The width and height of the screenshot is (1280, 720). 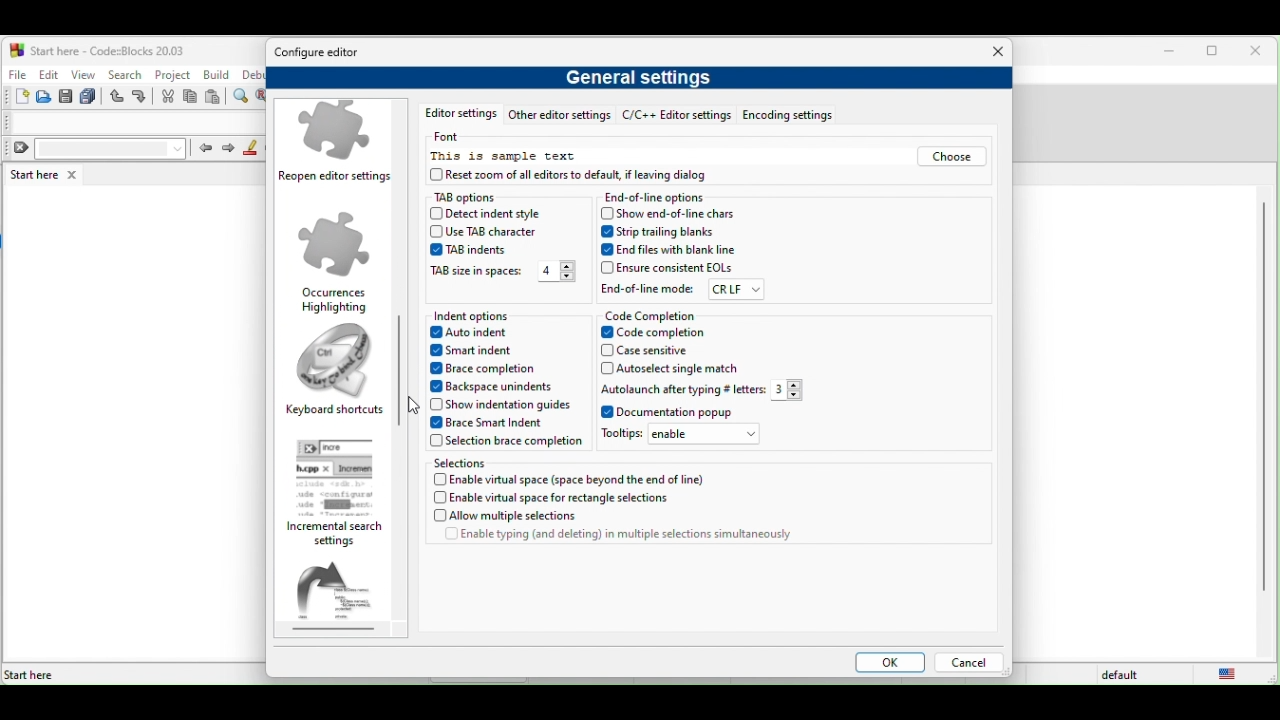 What do you see at coordinates (494, 423) in the screenshot?
I see `brace smart indent` at bounding box center [494, 423].